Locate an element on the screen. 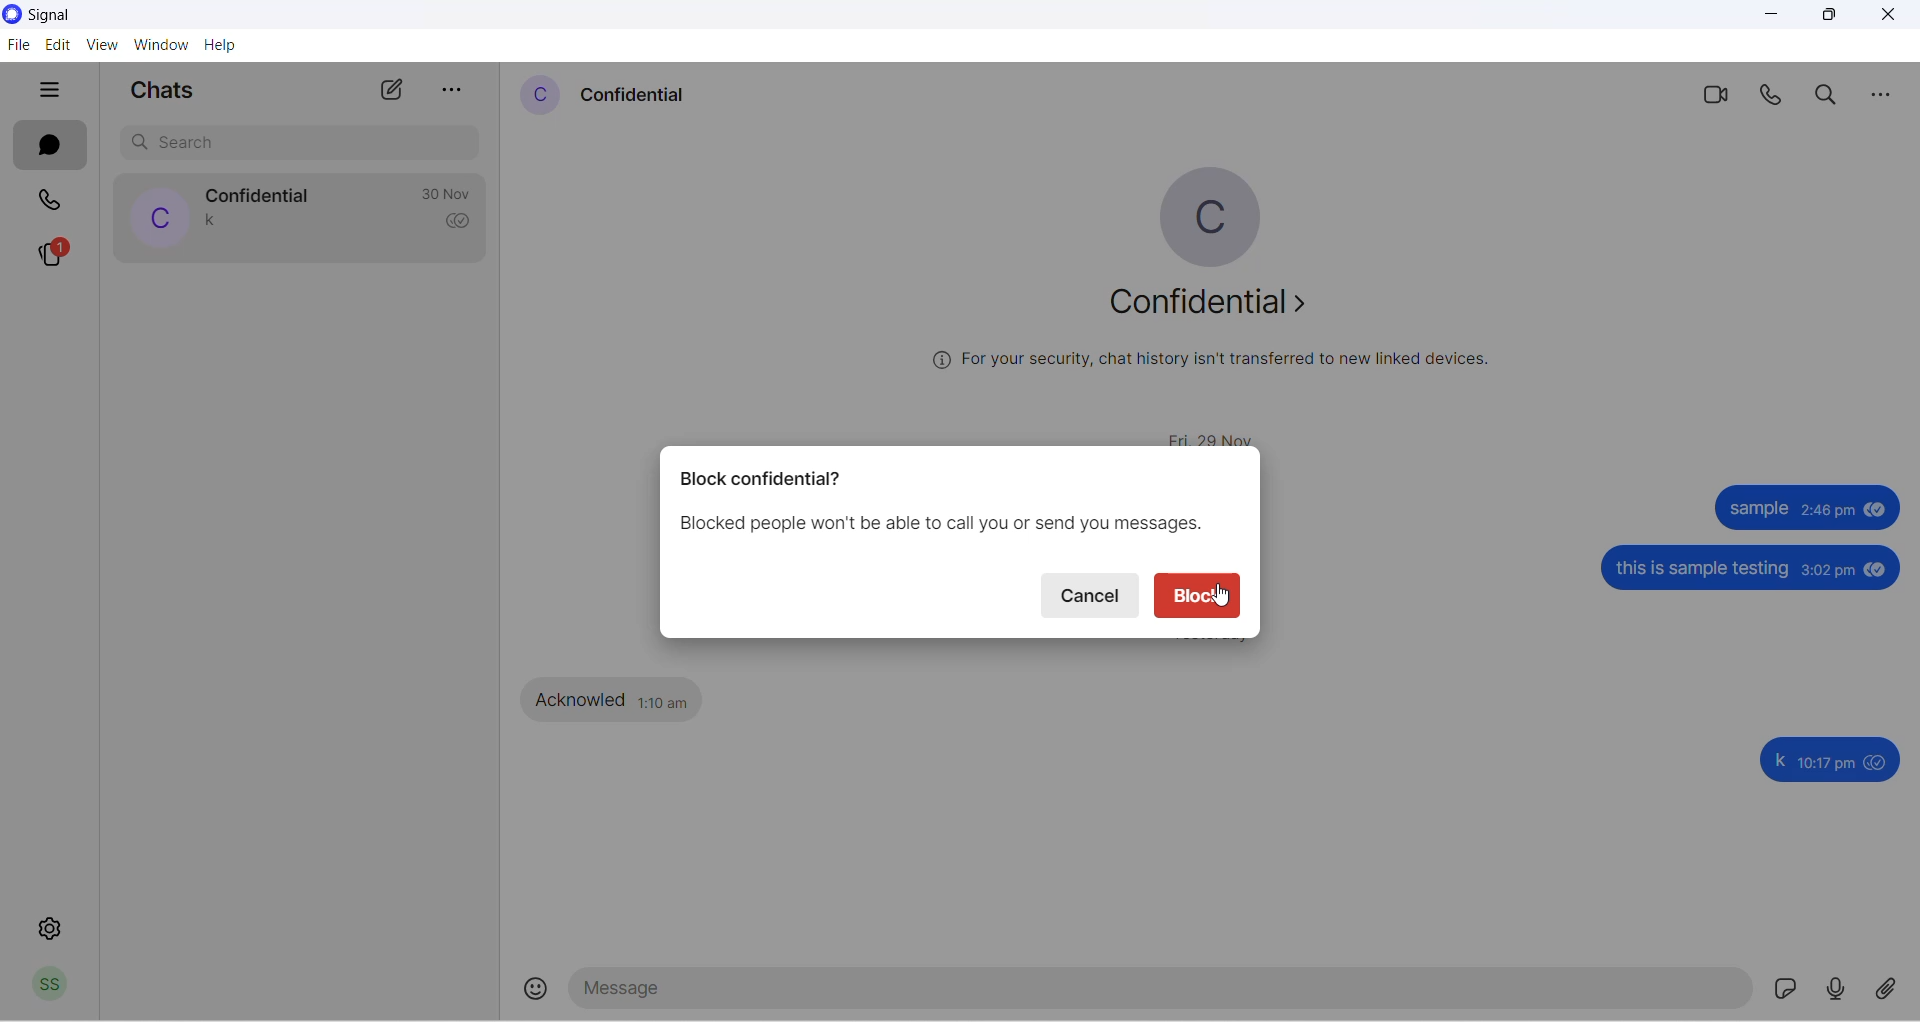  seen is located at coordinates (1879, 569).